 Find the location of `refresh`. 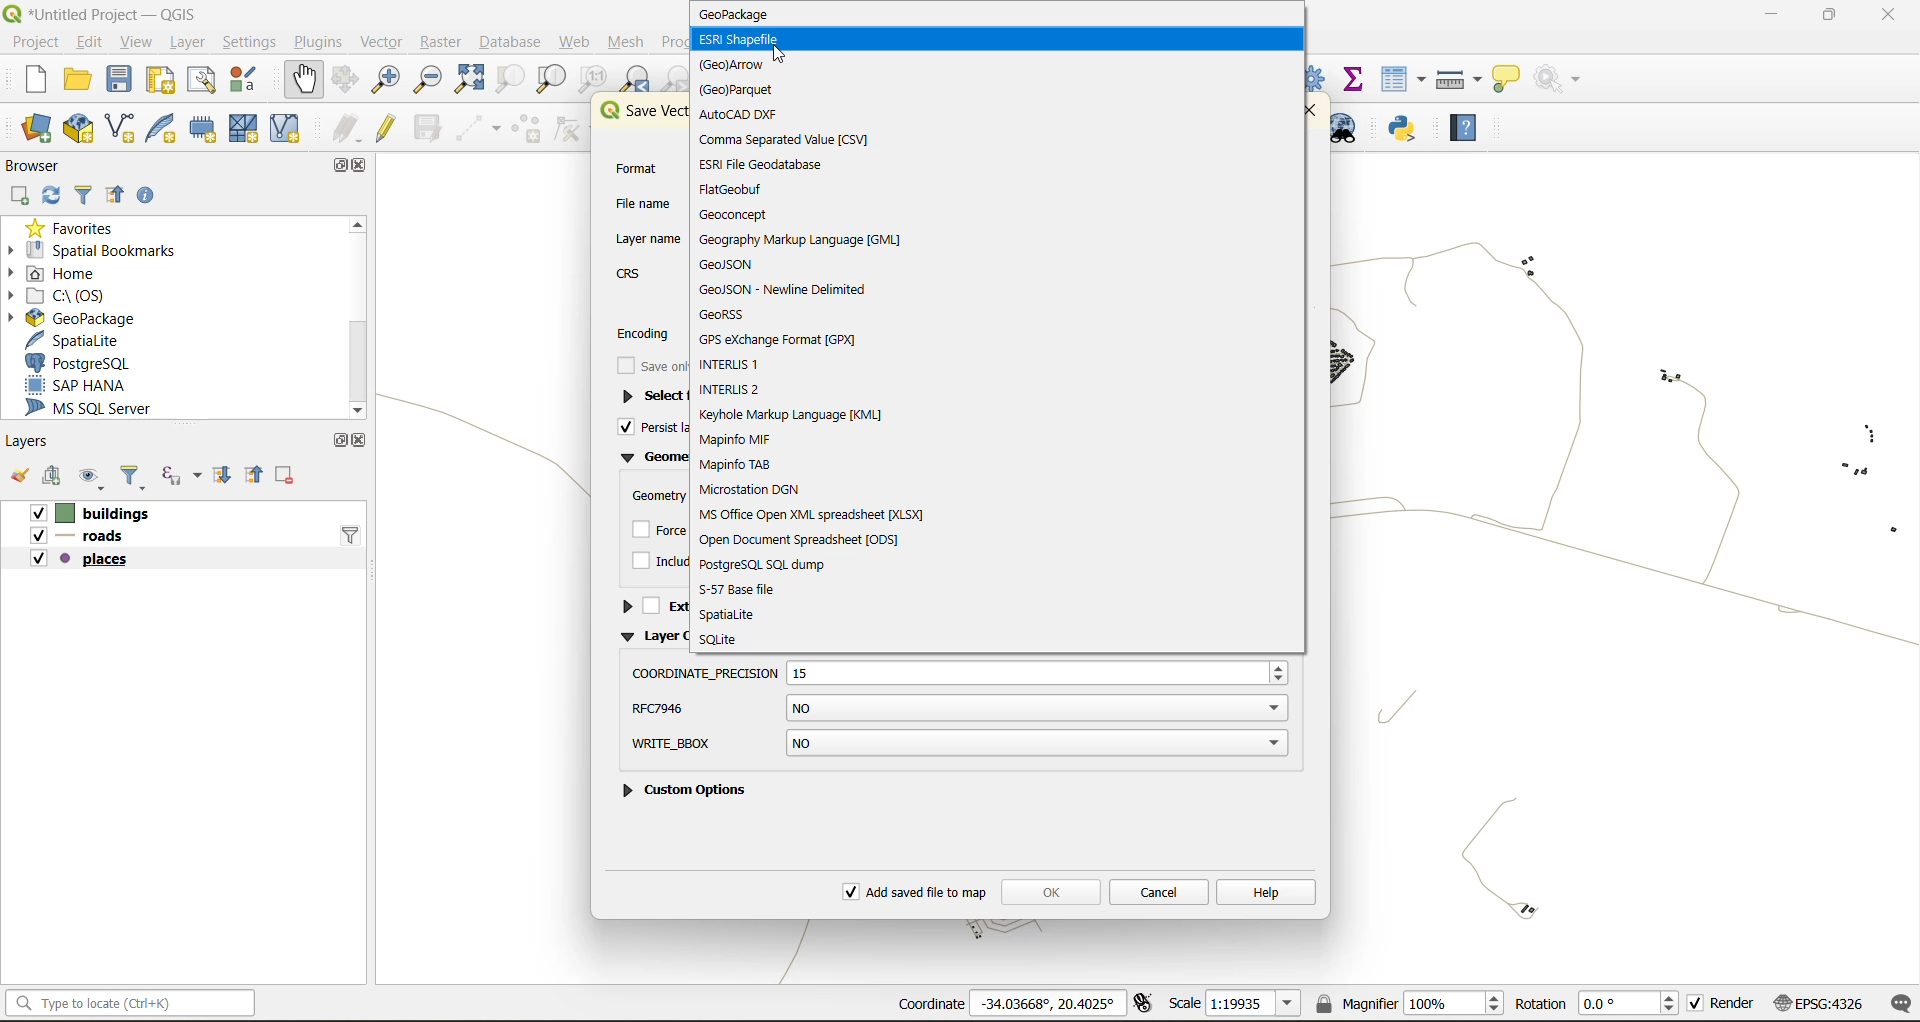

refresh is located at coordinates (55, 194).